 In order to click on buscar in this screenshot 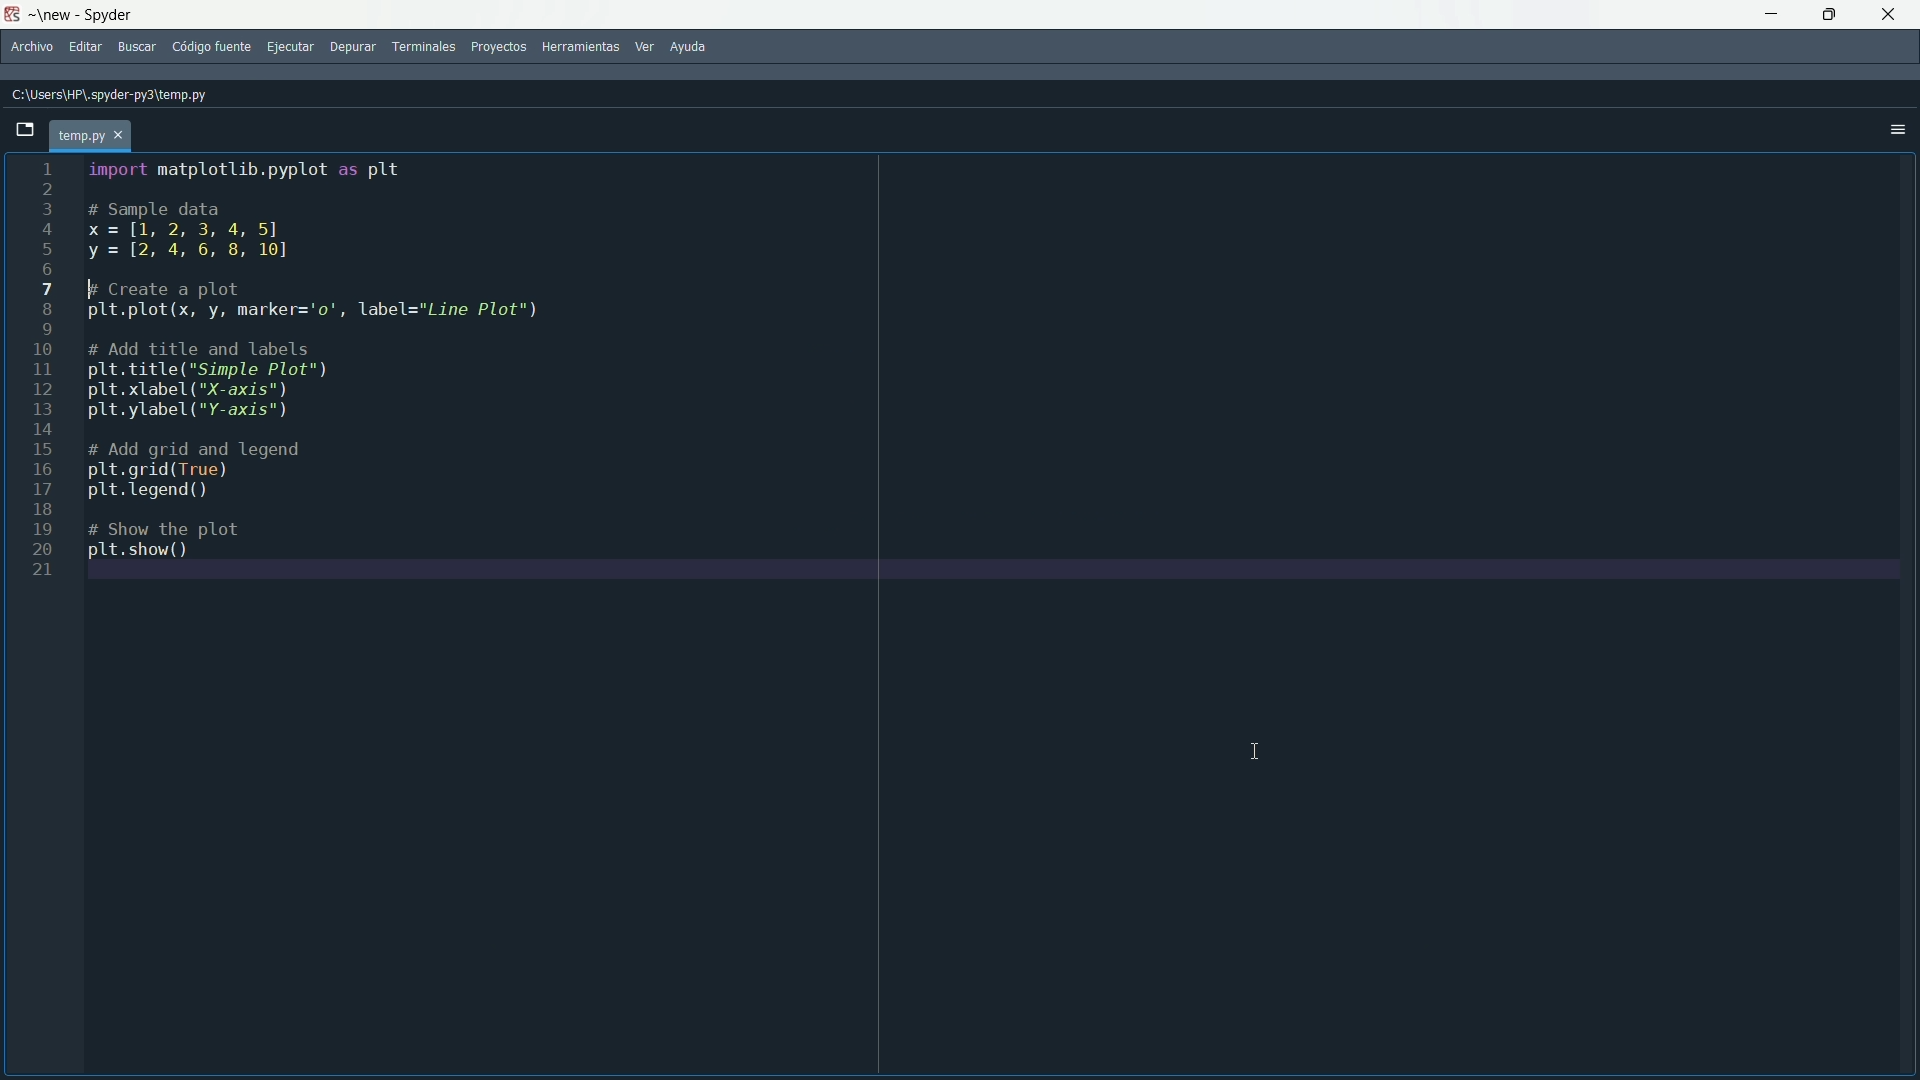, I will do `click(139, 46)`.